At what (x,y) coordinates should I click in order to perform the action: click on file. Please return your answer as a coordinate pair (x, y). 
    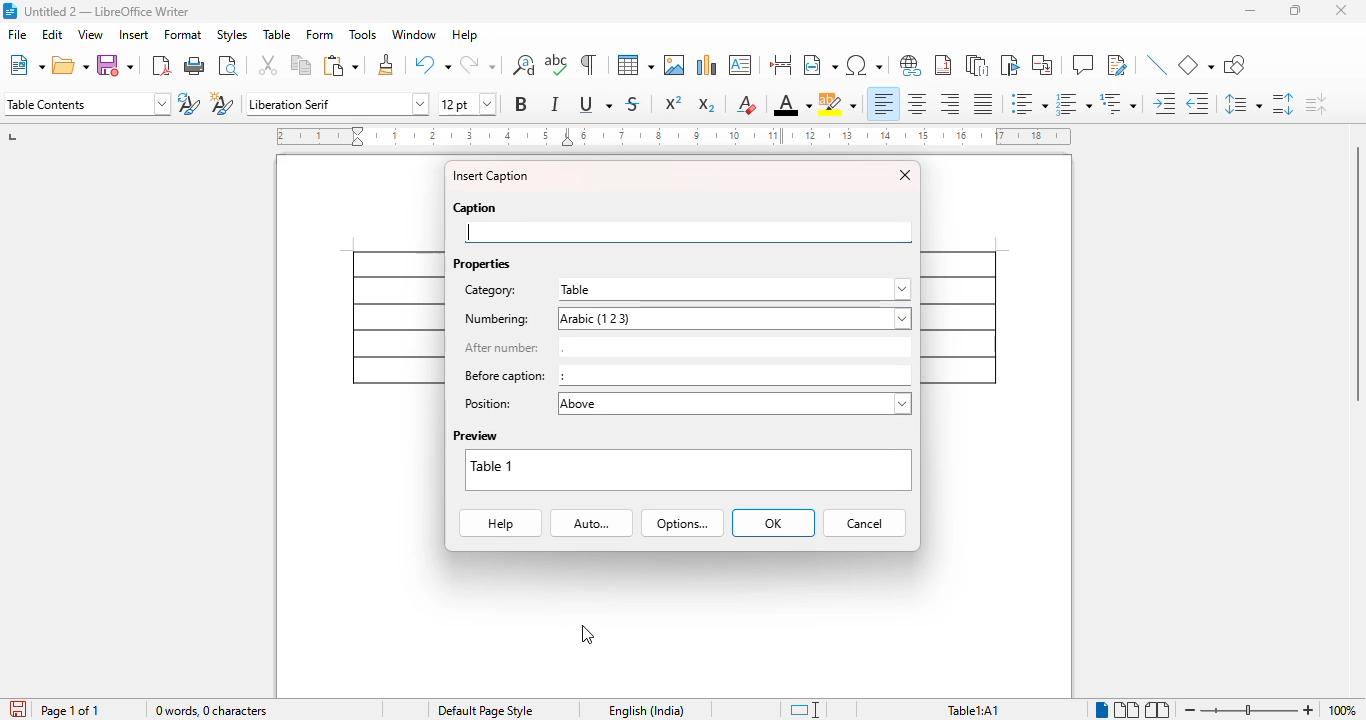
    Looking at the image, I should click on (17, 34).